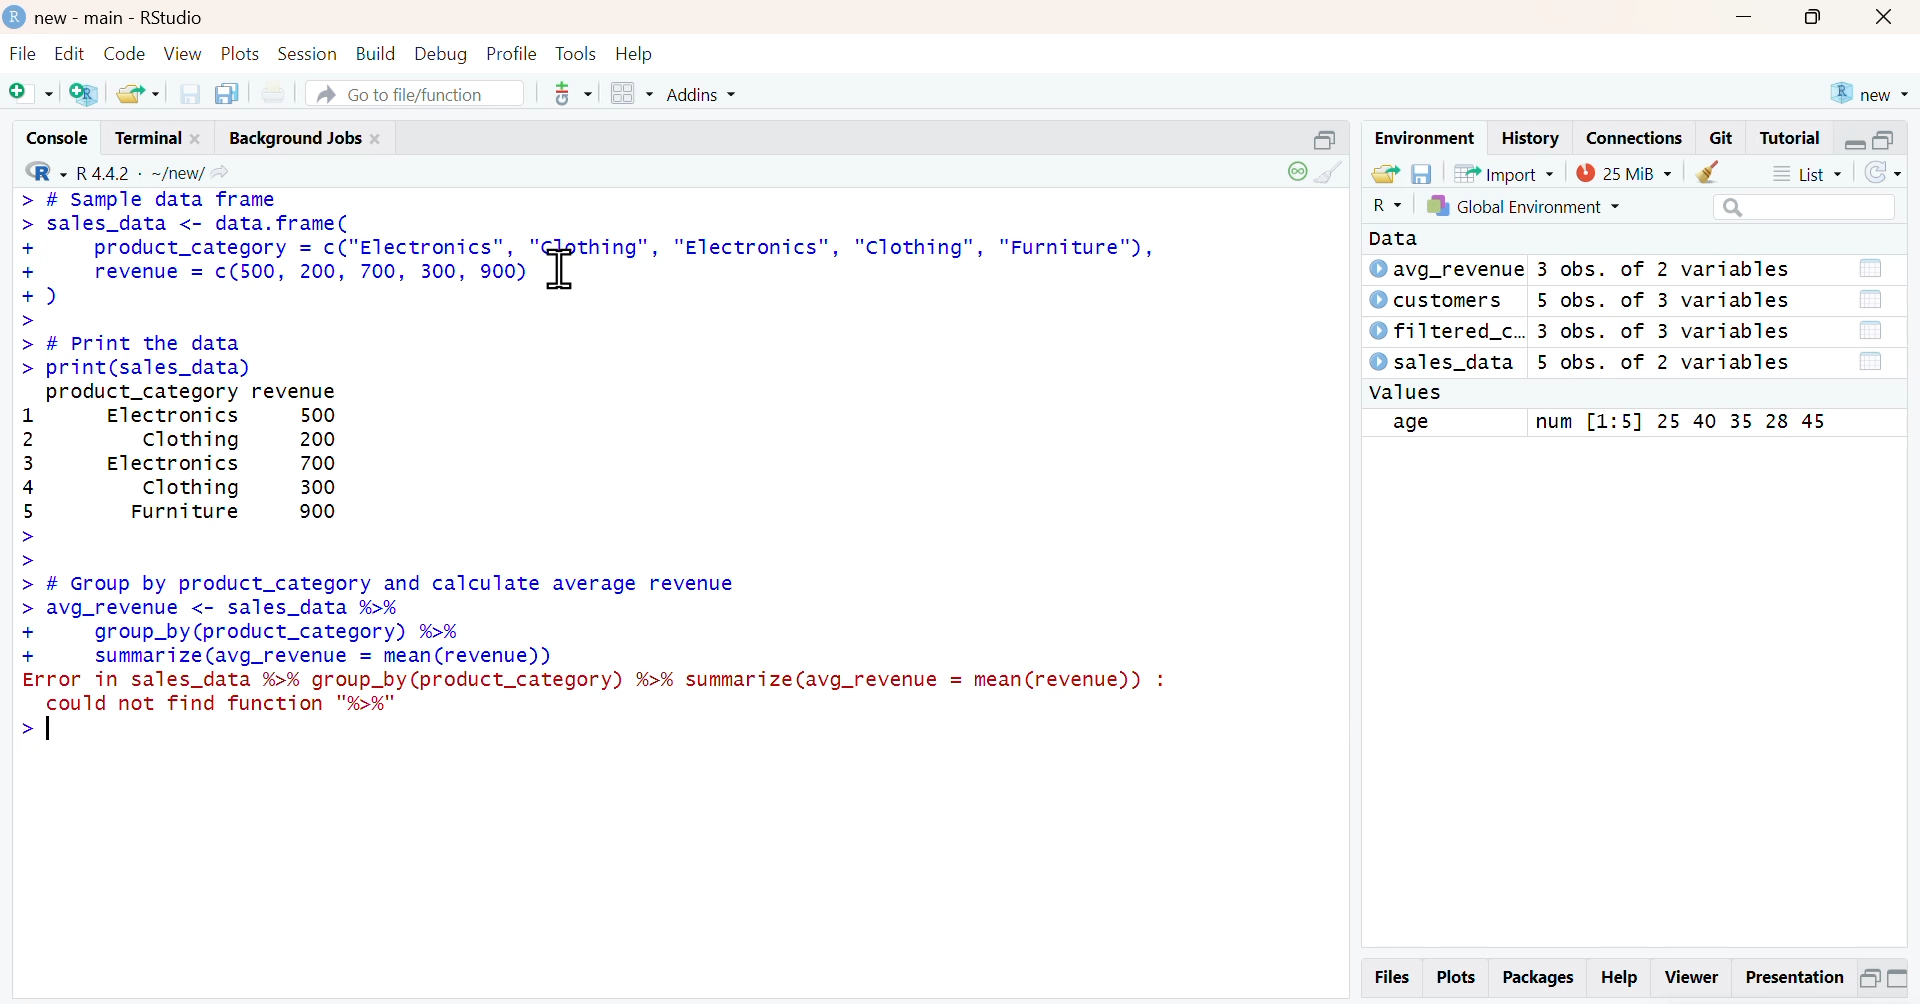  I want to click on Debug, so click(440, 54).